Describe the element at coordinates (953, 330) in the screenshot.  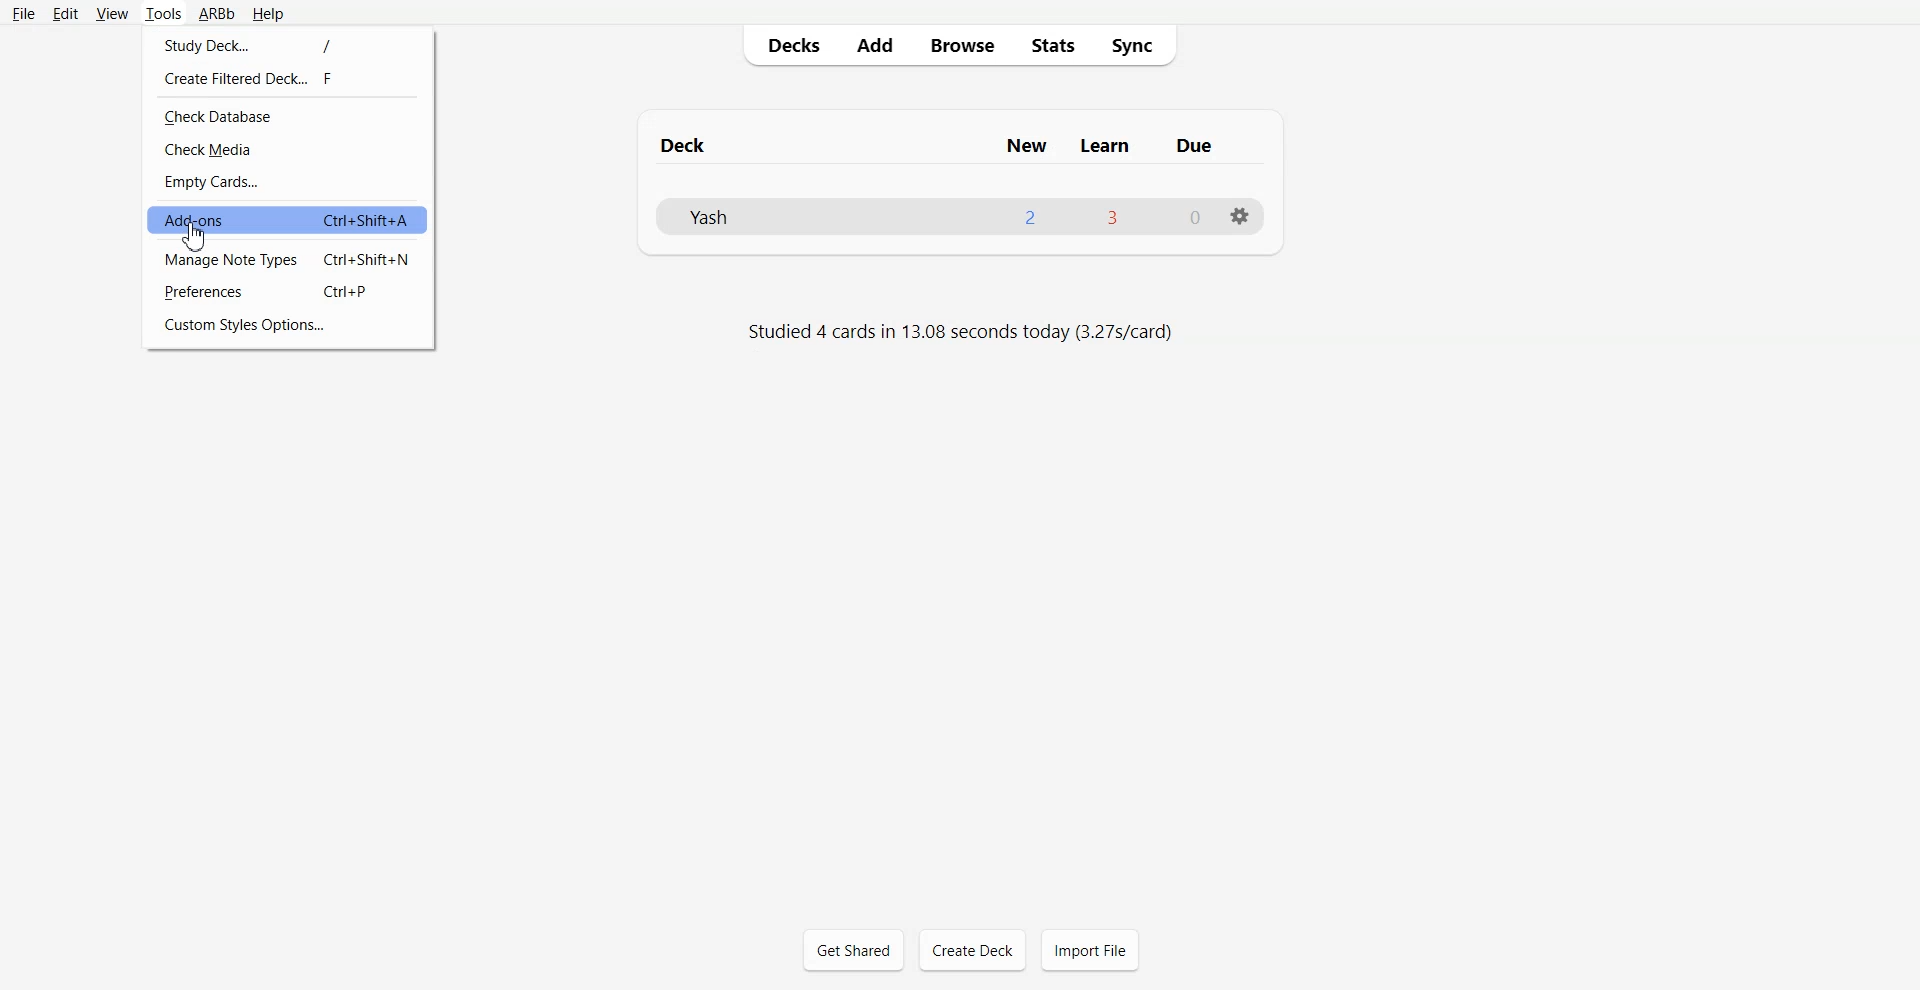
I see `Studied 4 cards in 13.08 seconds today (3.27s/card)` at that location.